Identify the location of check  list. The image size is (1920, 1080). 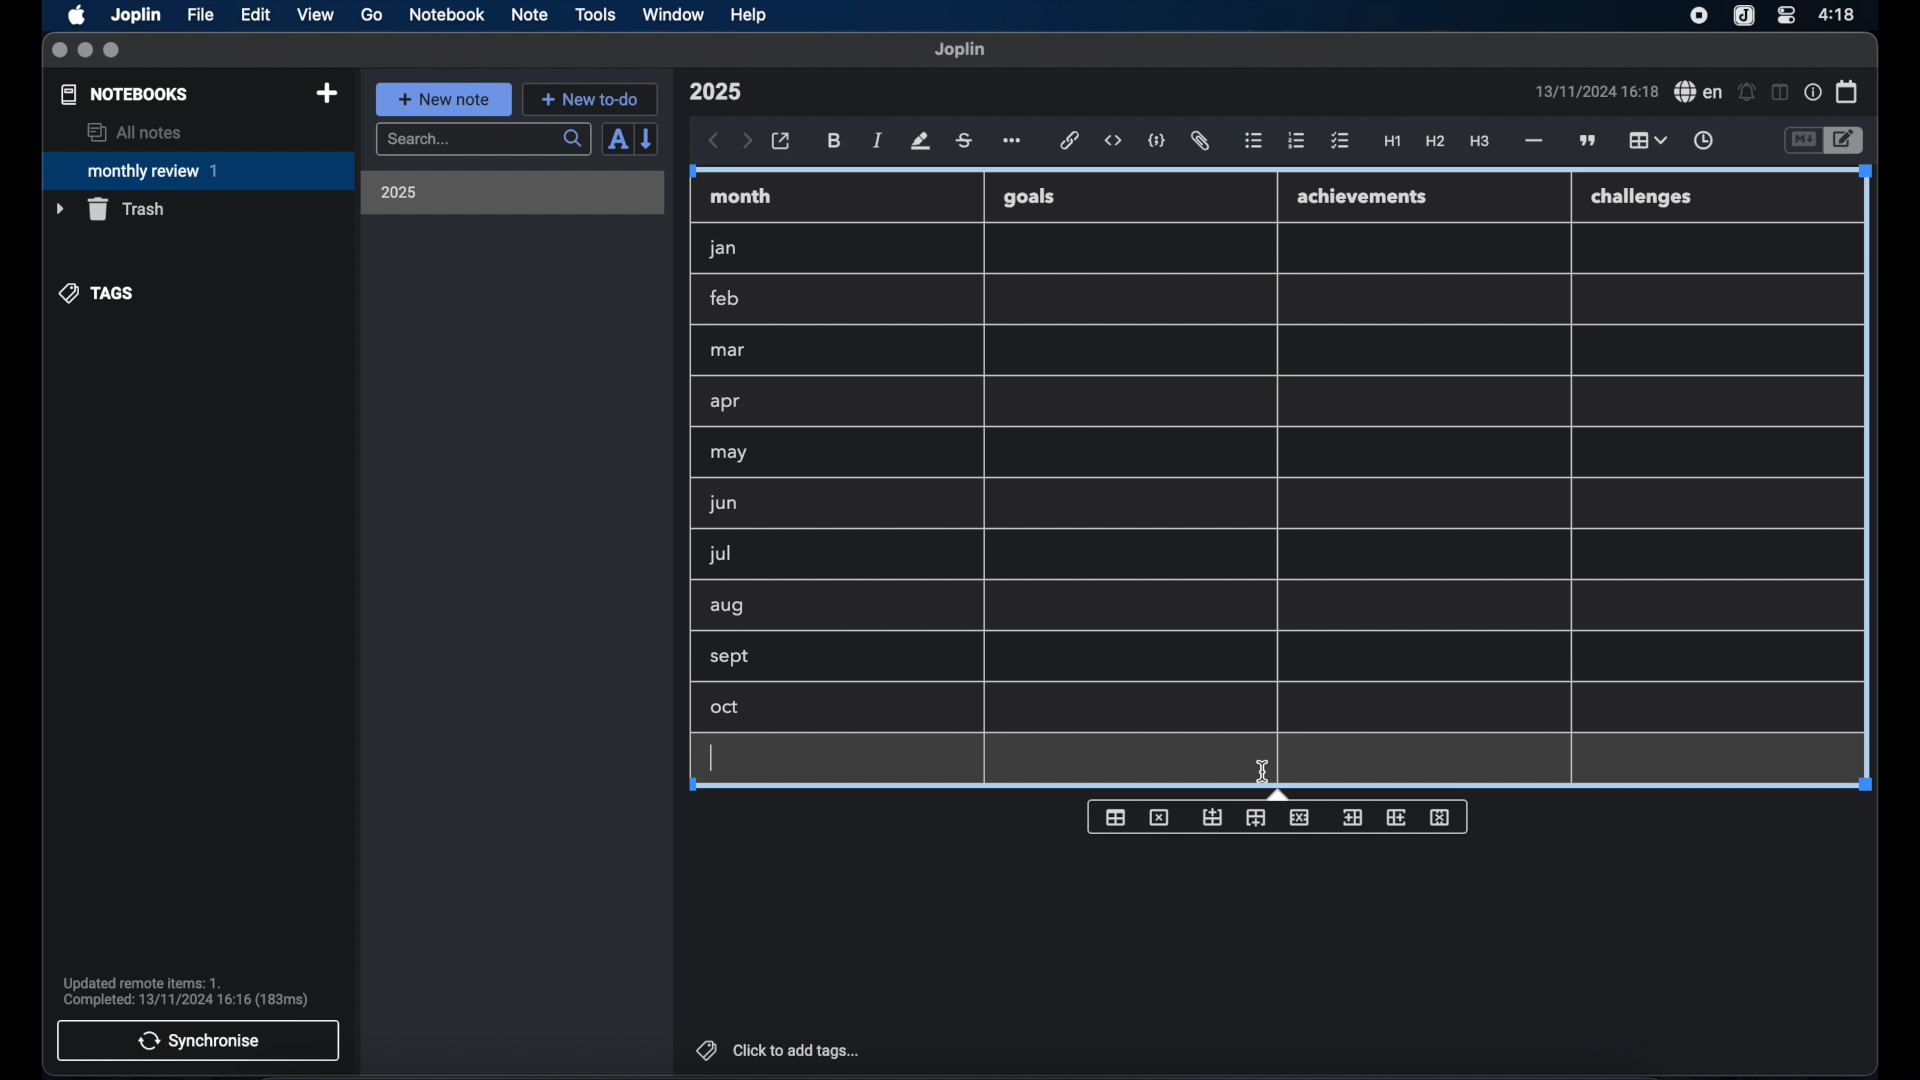
(1340, 142).